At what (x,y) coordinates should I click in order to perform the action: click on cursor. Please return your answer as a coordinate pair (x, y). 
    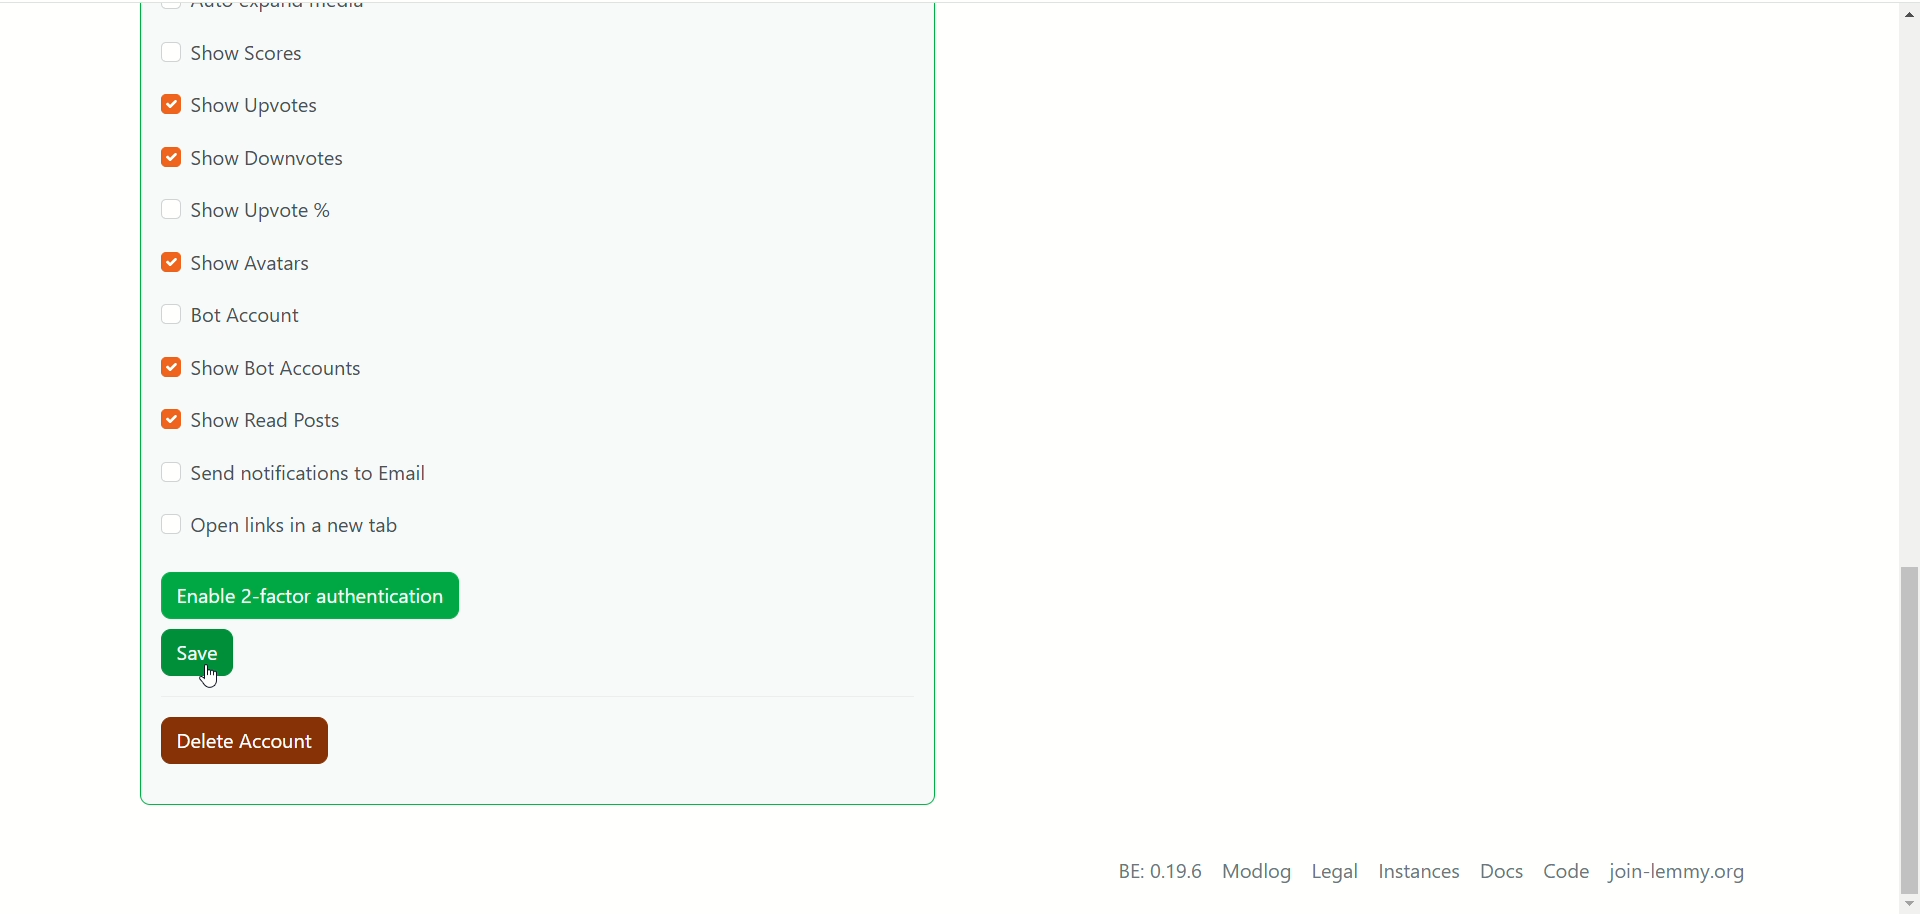
    Looking at the image, I should click on (209, 674).